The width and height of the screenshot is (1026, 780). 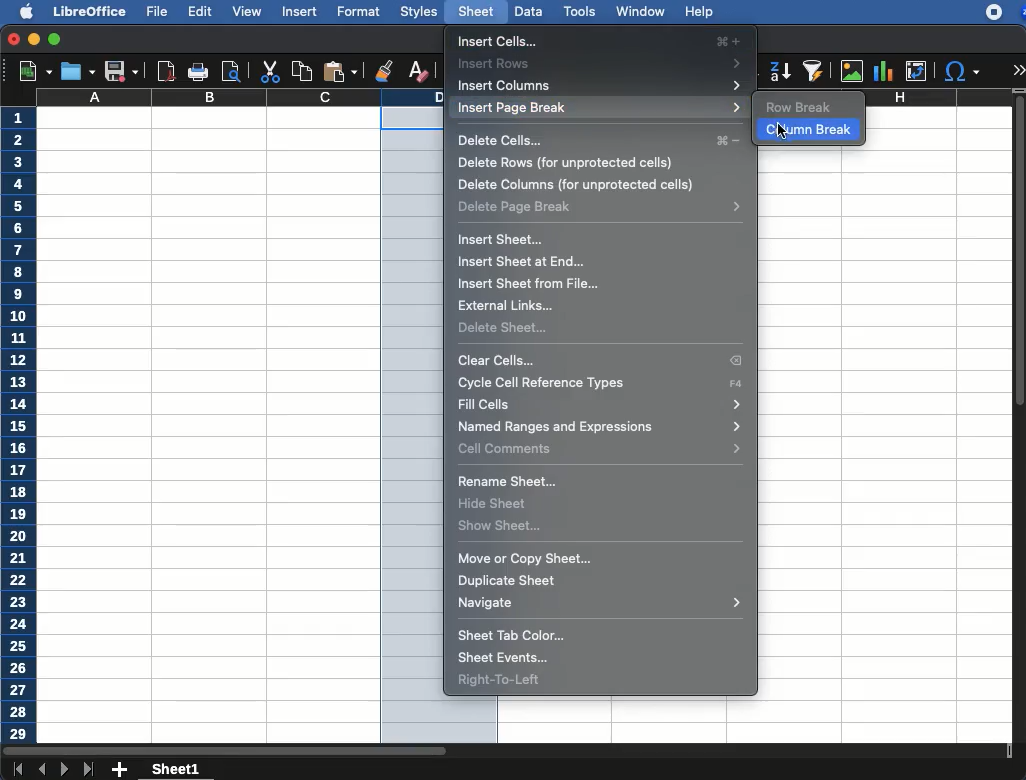 I want to click on format, so click(x=359, y=12).